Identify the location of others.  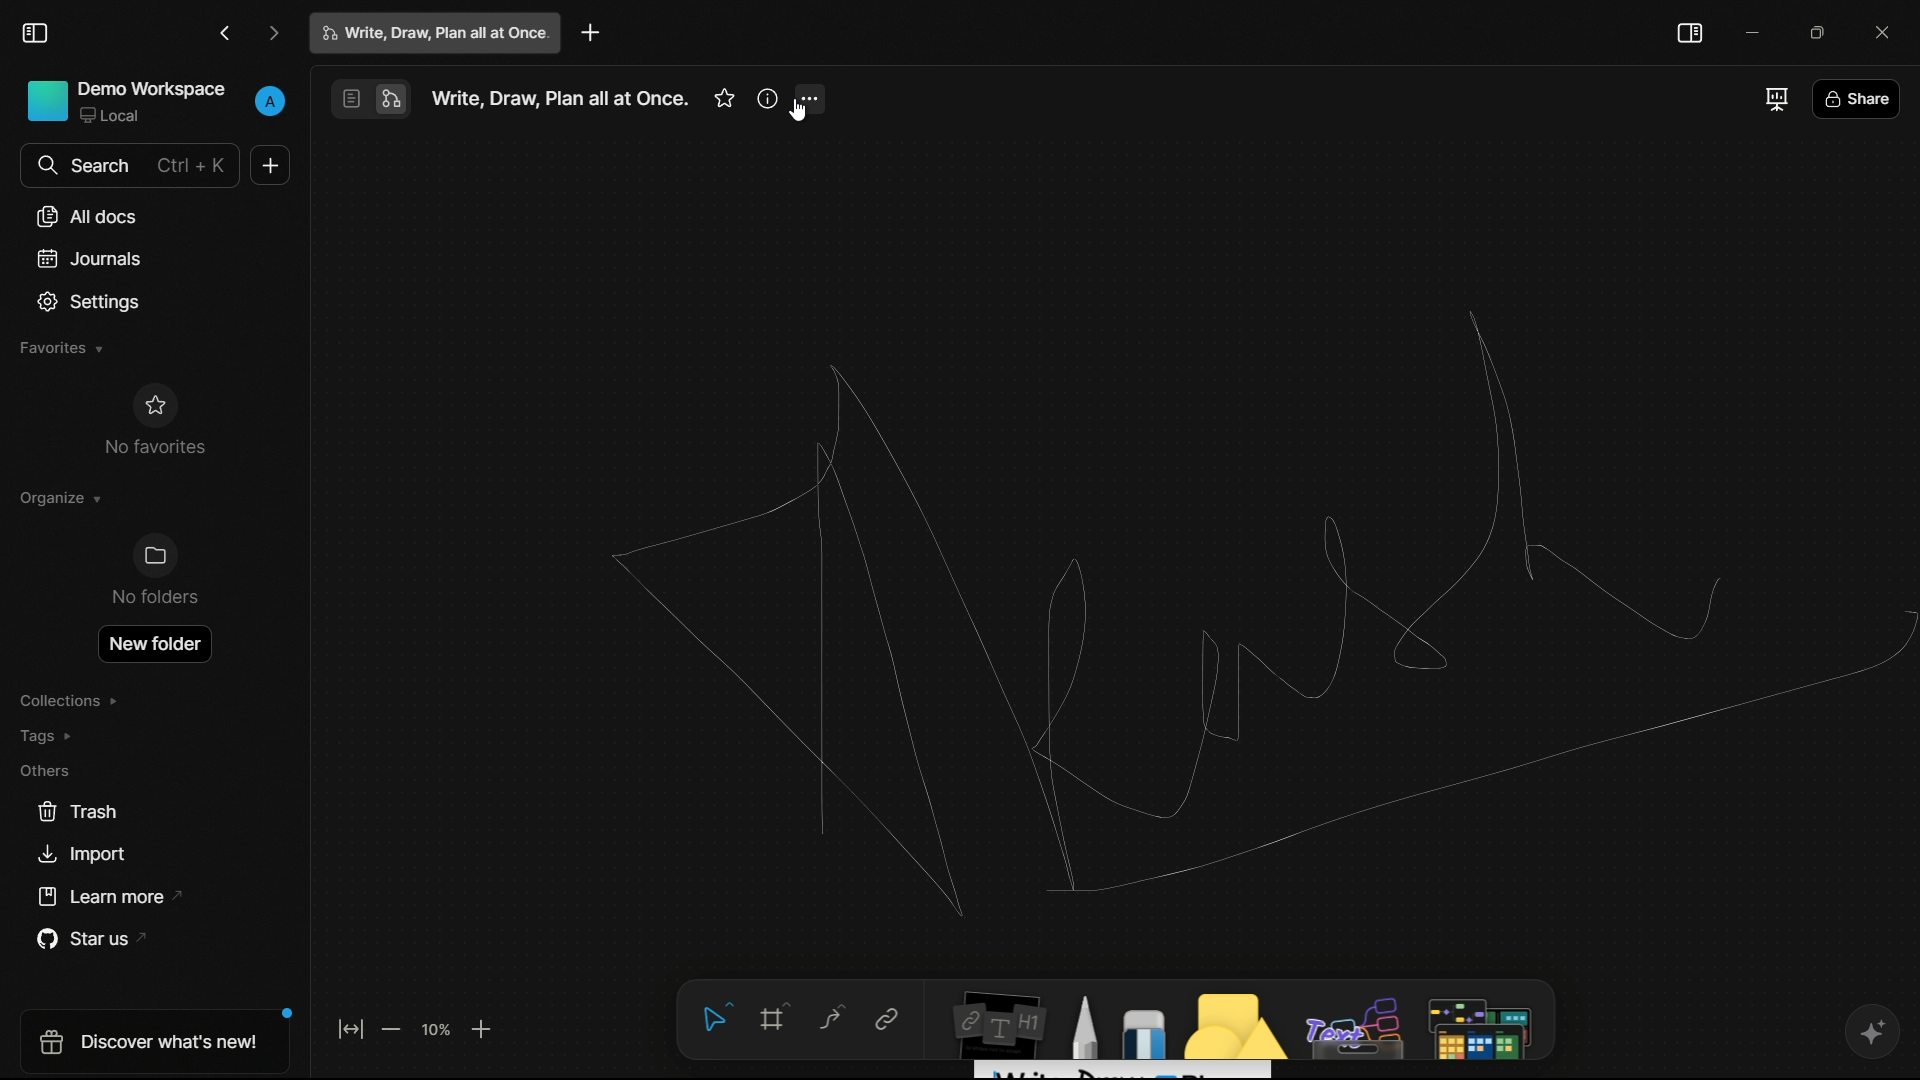
(44, 771).